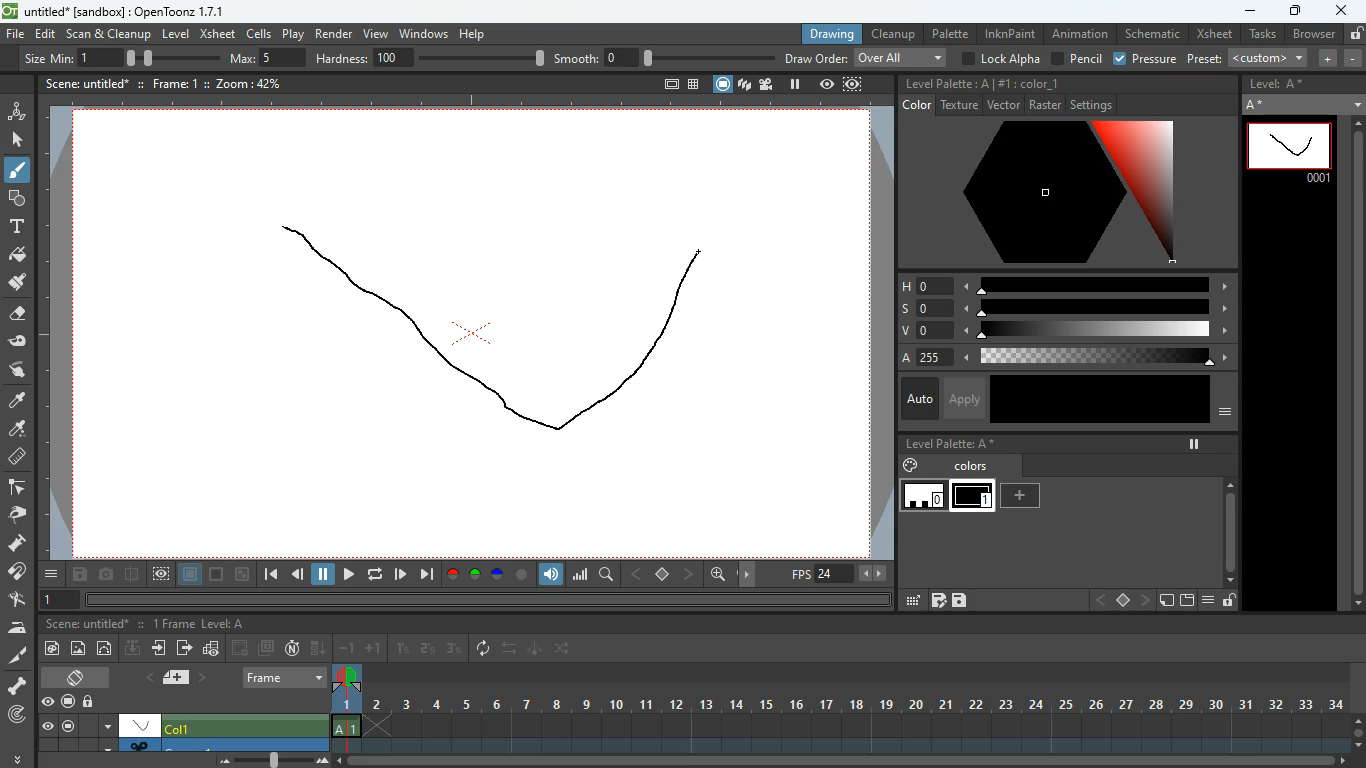 The height and width of the screenshot is (768, 1366). What do you see at coordinates (461, 104) in the screenshot?
I see `horizontal scale` at bounding box center [461, 104].